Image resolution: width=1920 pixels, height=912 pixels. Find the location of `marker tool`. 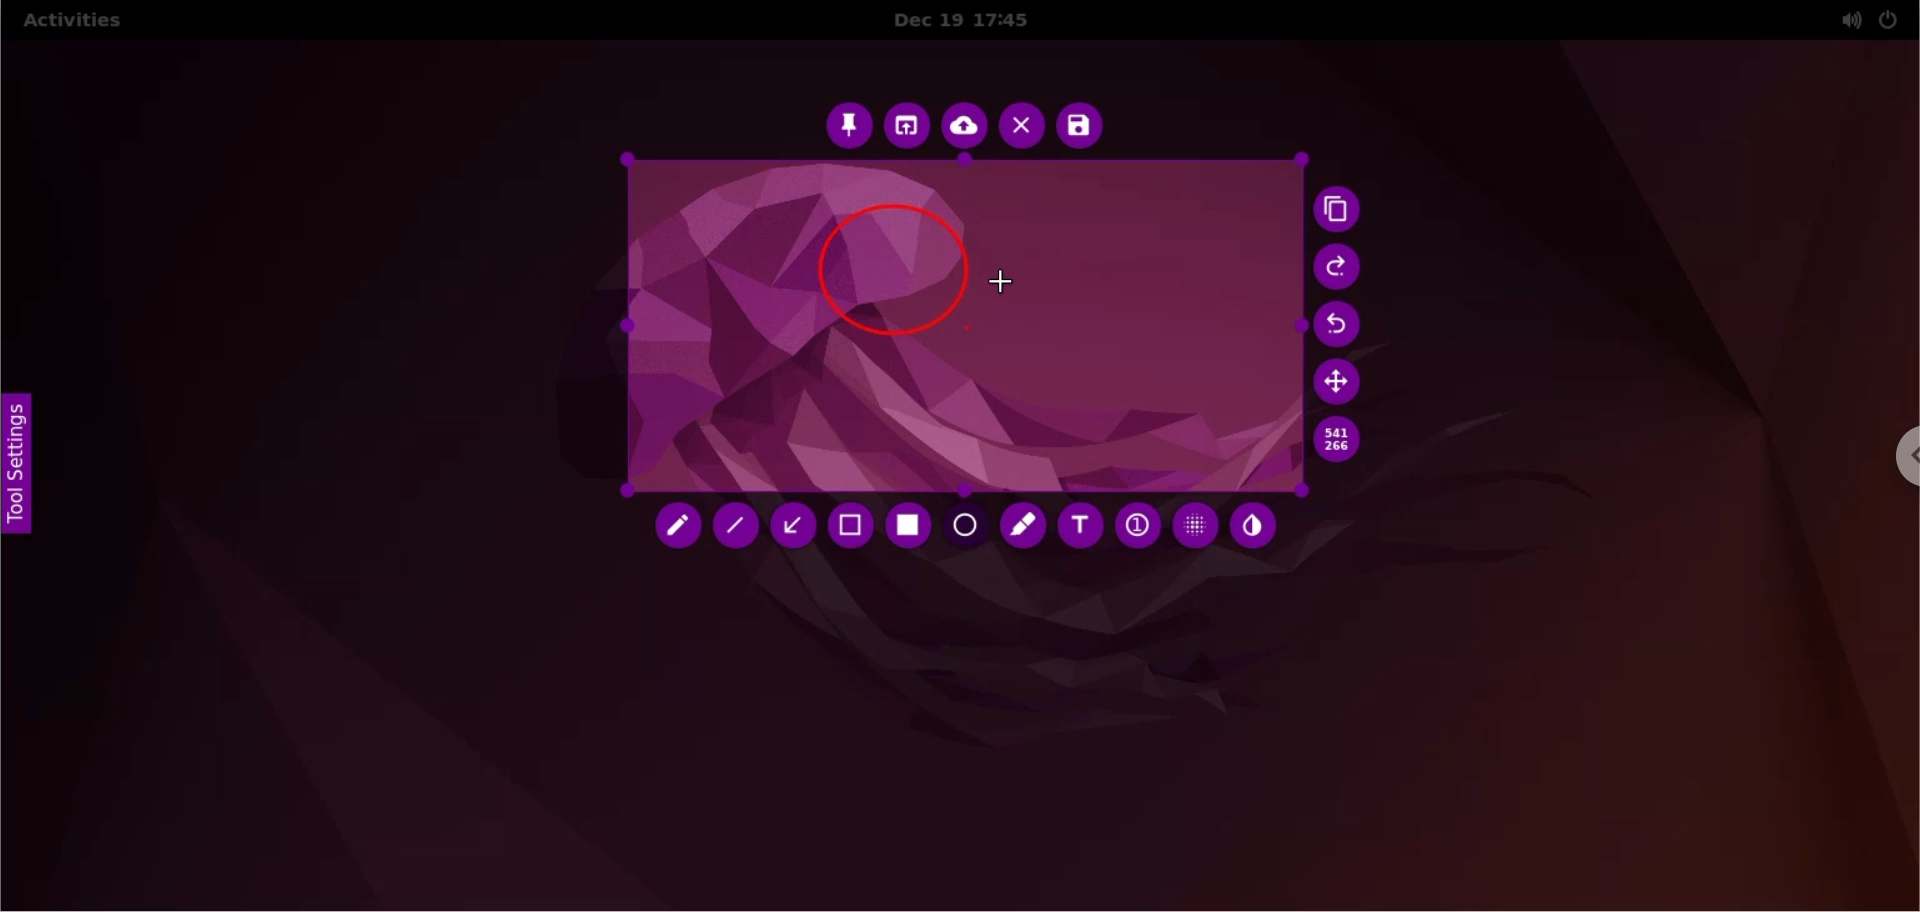

marker tool is located at coordinates (1025, 528).